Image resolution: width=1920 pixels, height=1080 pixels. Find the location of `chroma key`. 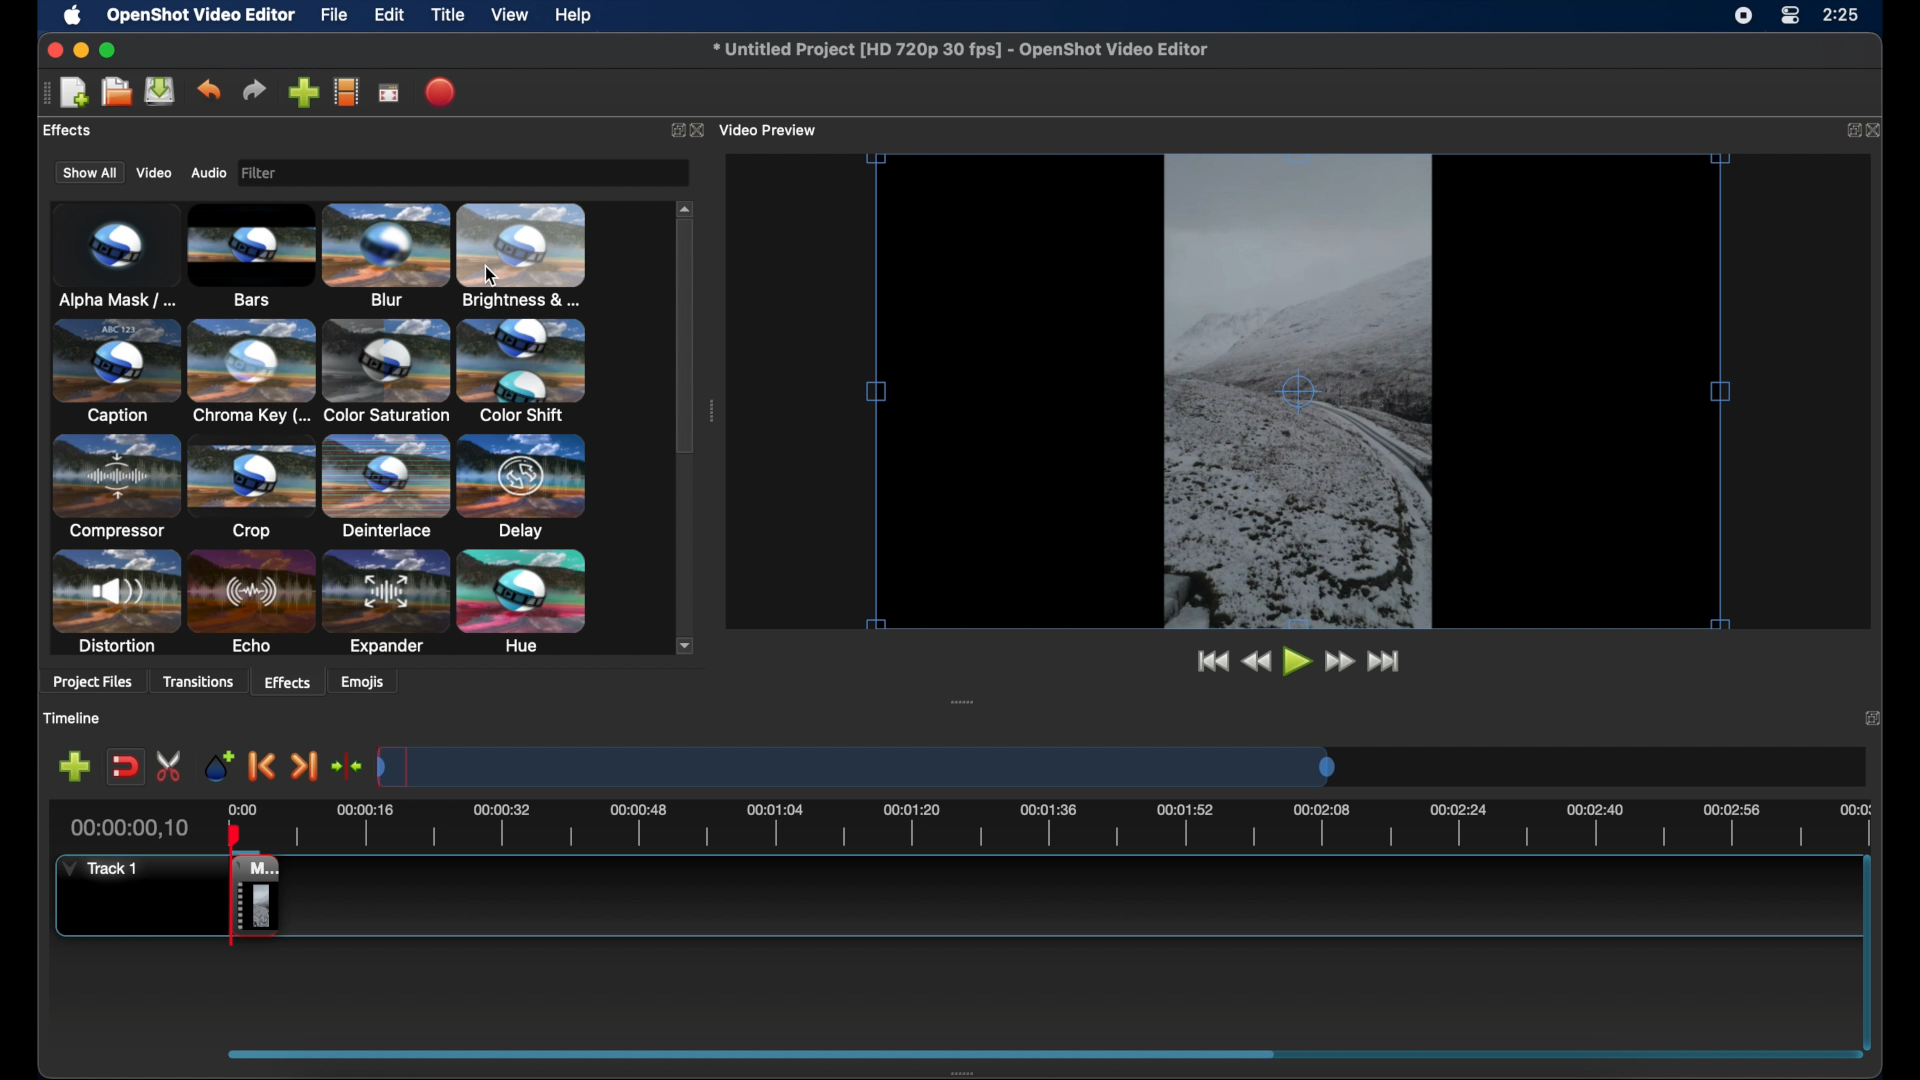

chroma key is located at coordinates (251, 371).